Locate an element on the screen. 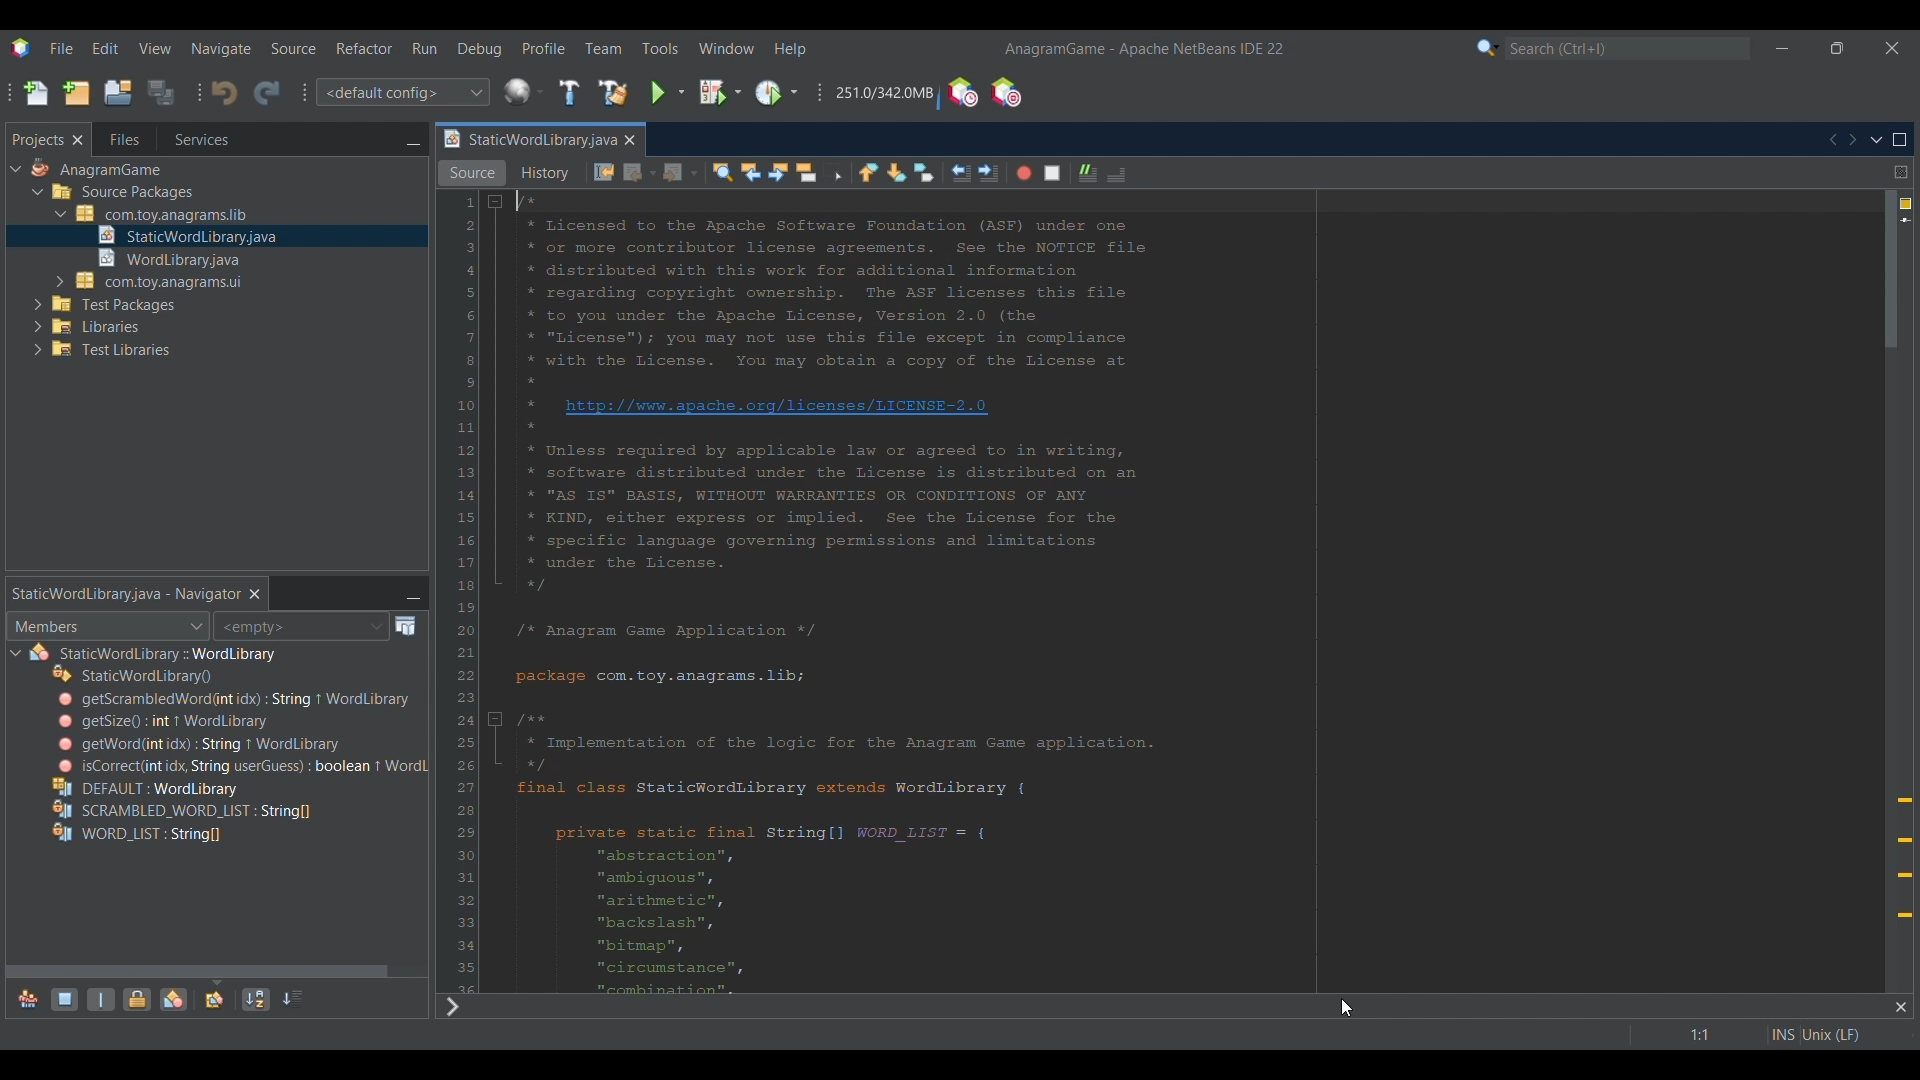 This screenshot has height=1080, width=1920. Find next occurrence  is located at coordinates (777, 172).